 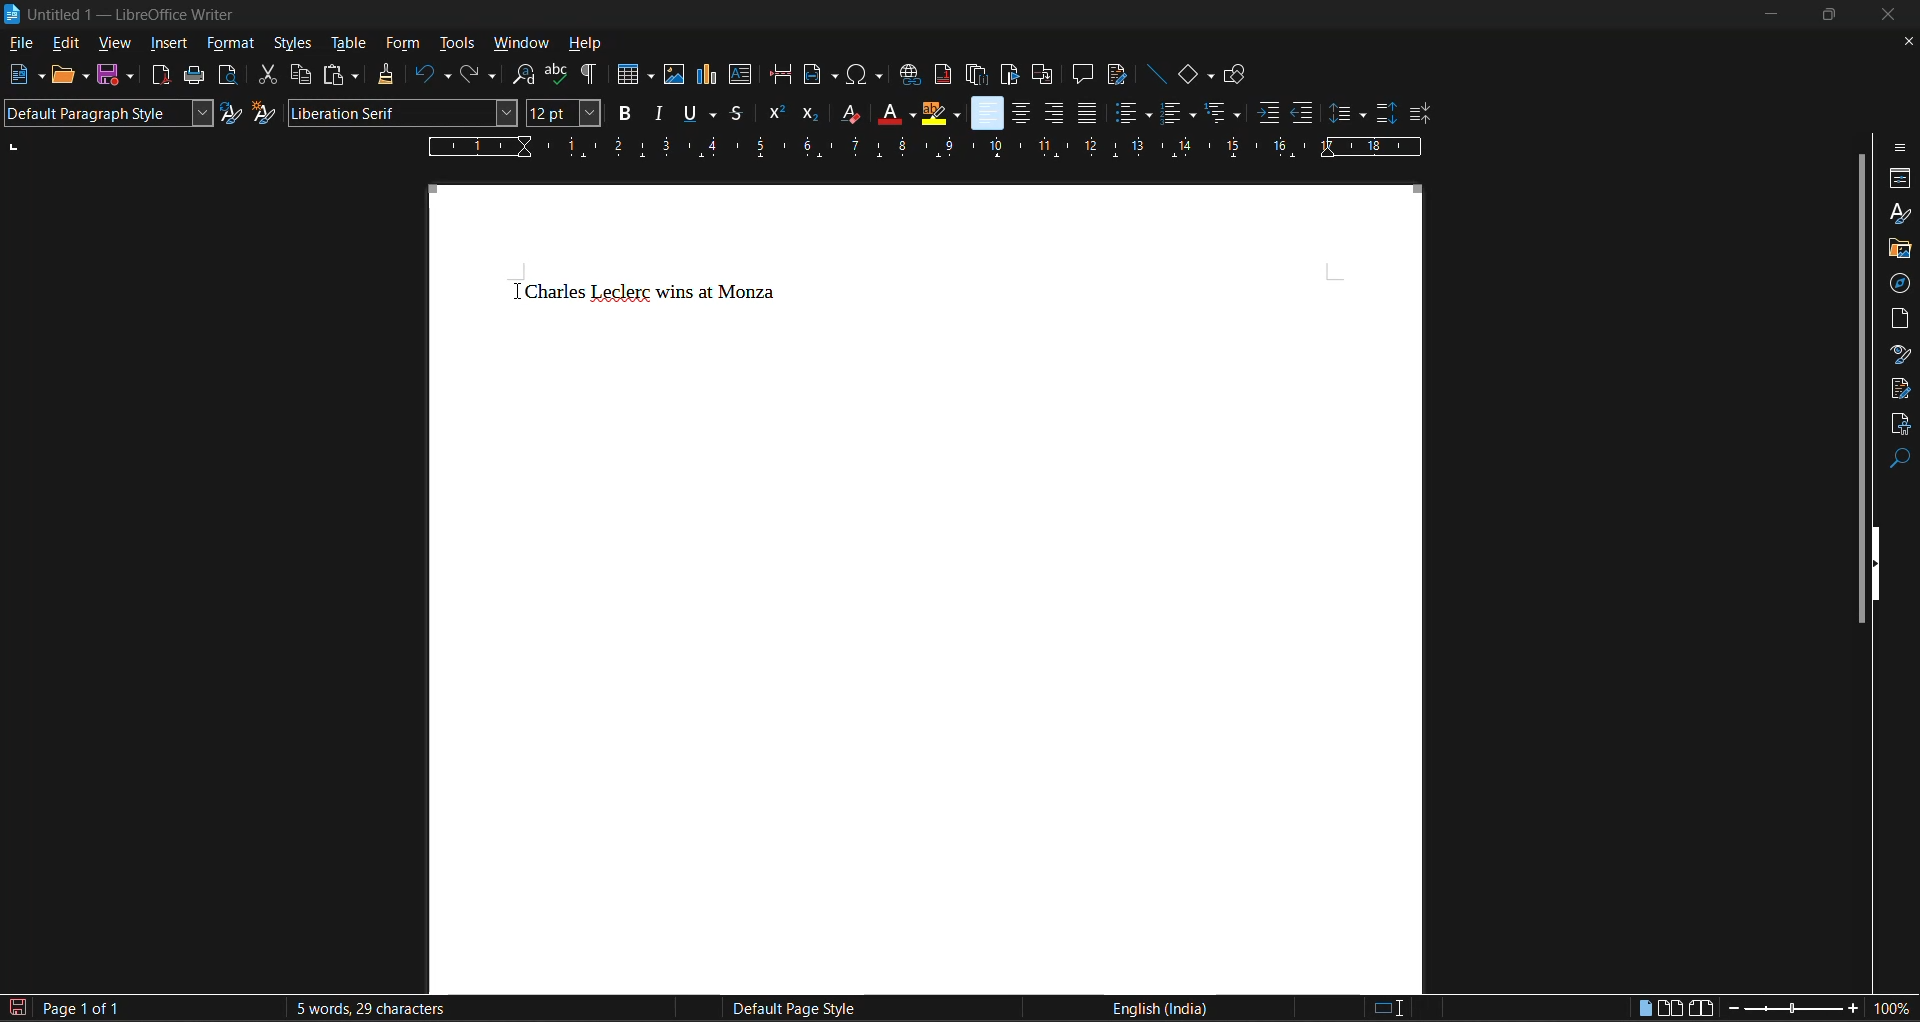 What do you see at coordinates (676, 75) in the screenshot?
I see `insert image` at bounding box center [676, 75].